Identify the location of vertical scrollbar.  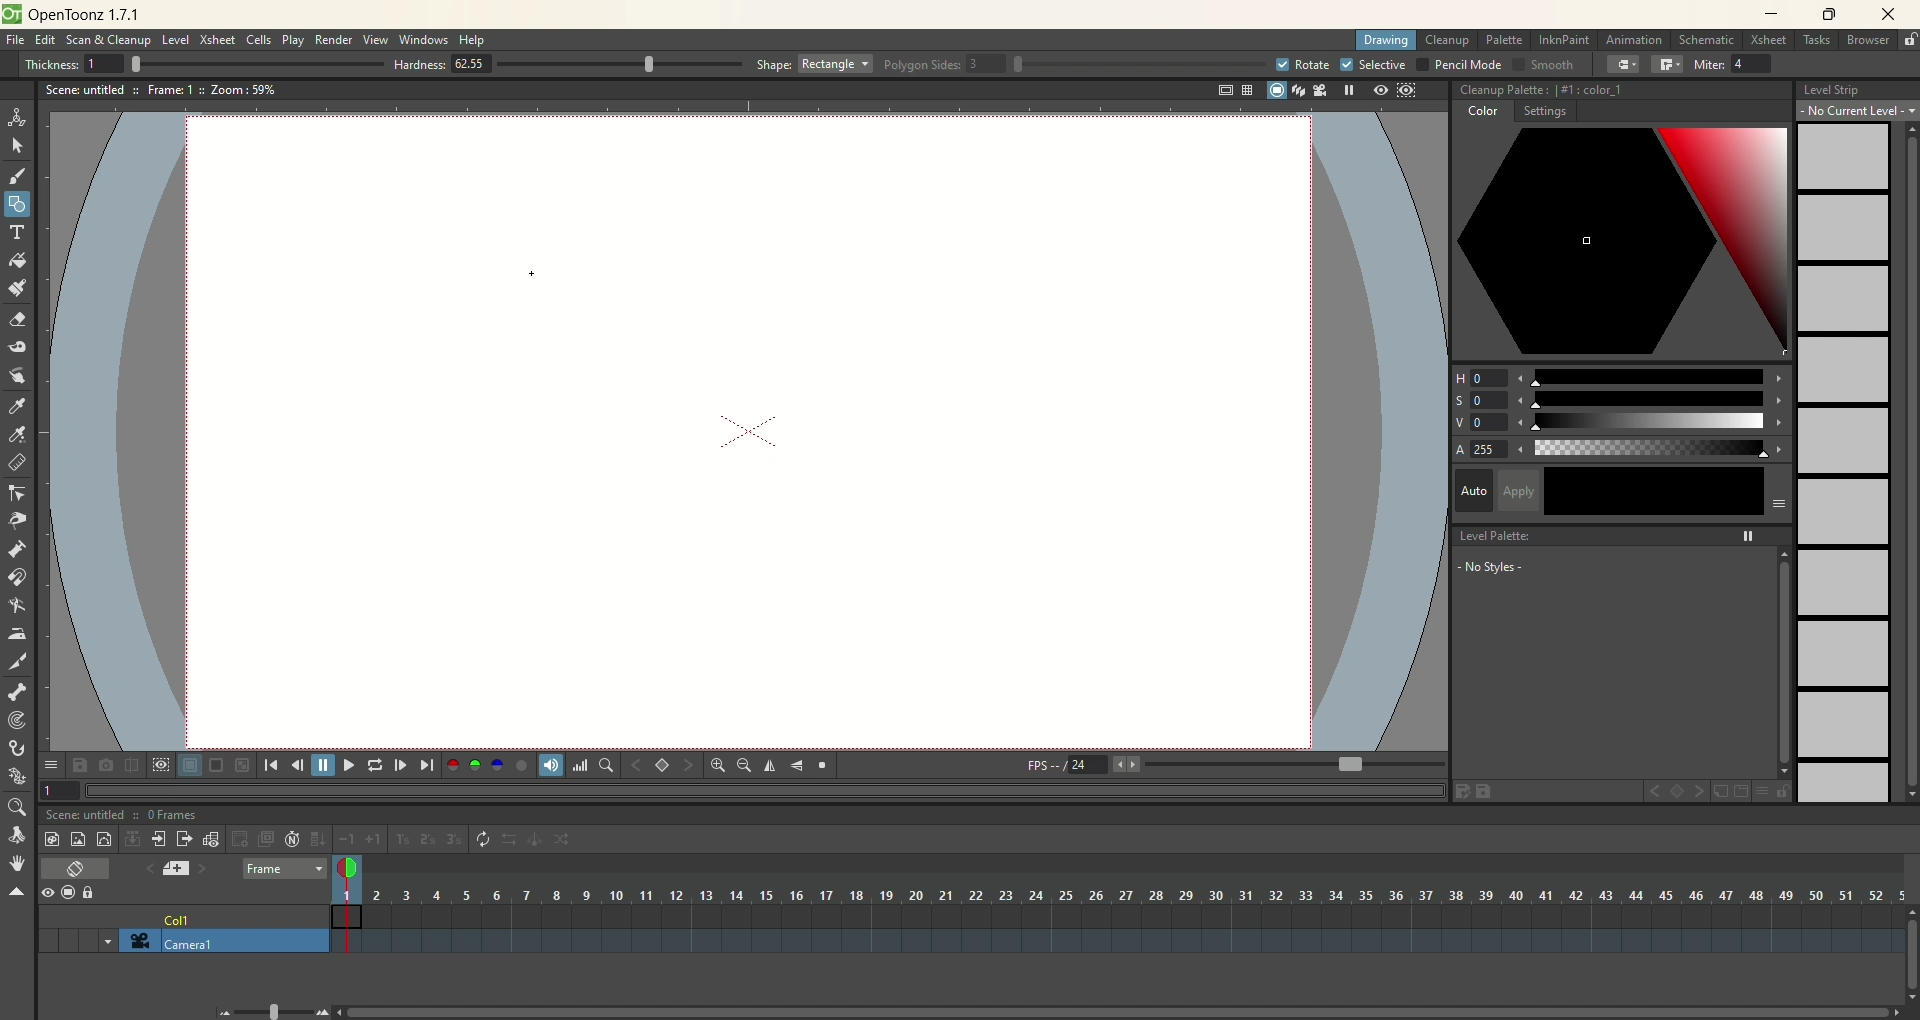
(1908, 970).